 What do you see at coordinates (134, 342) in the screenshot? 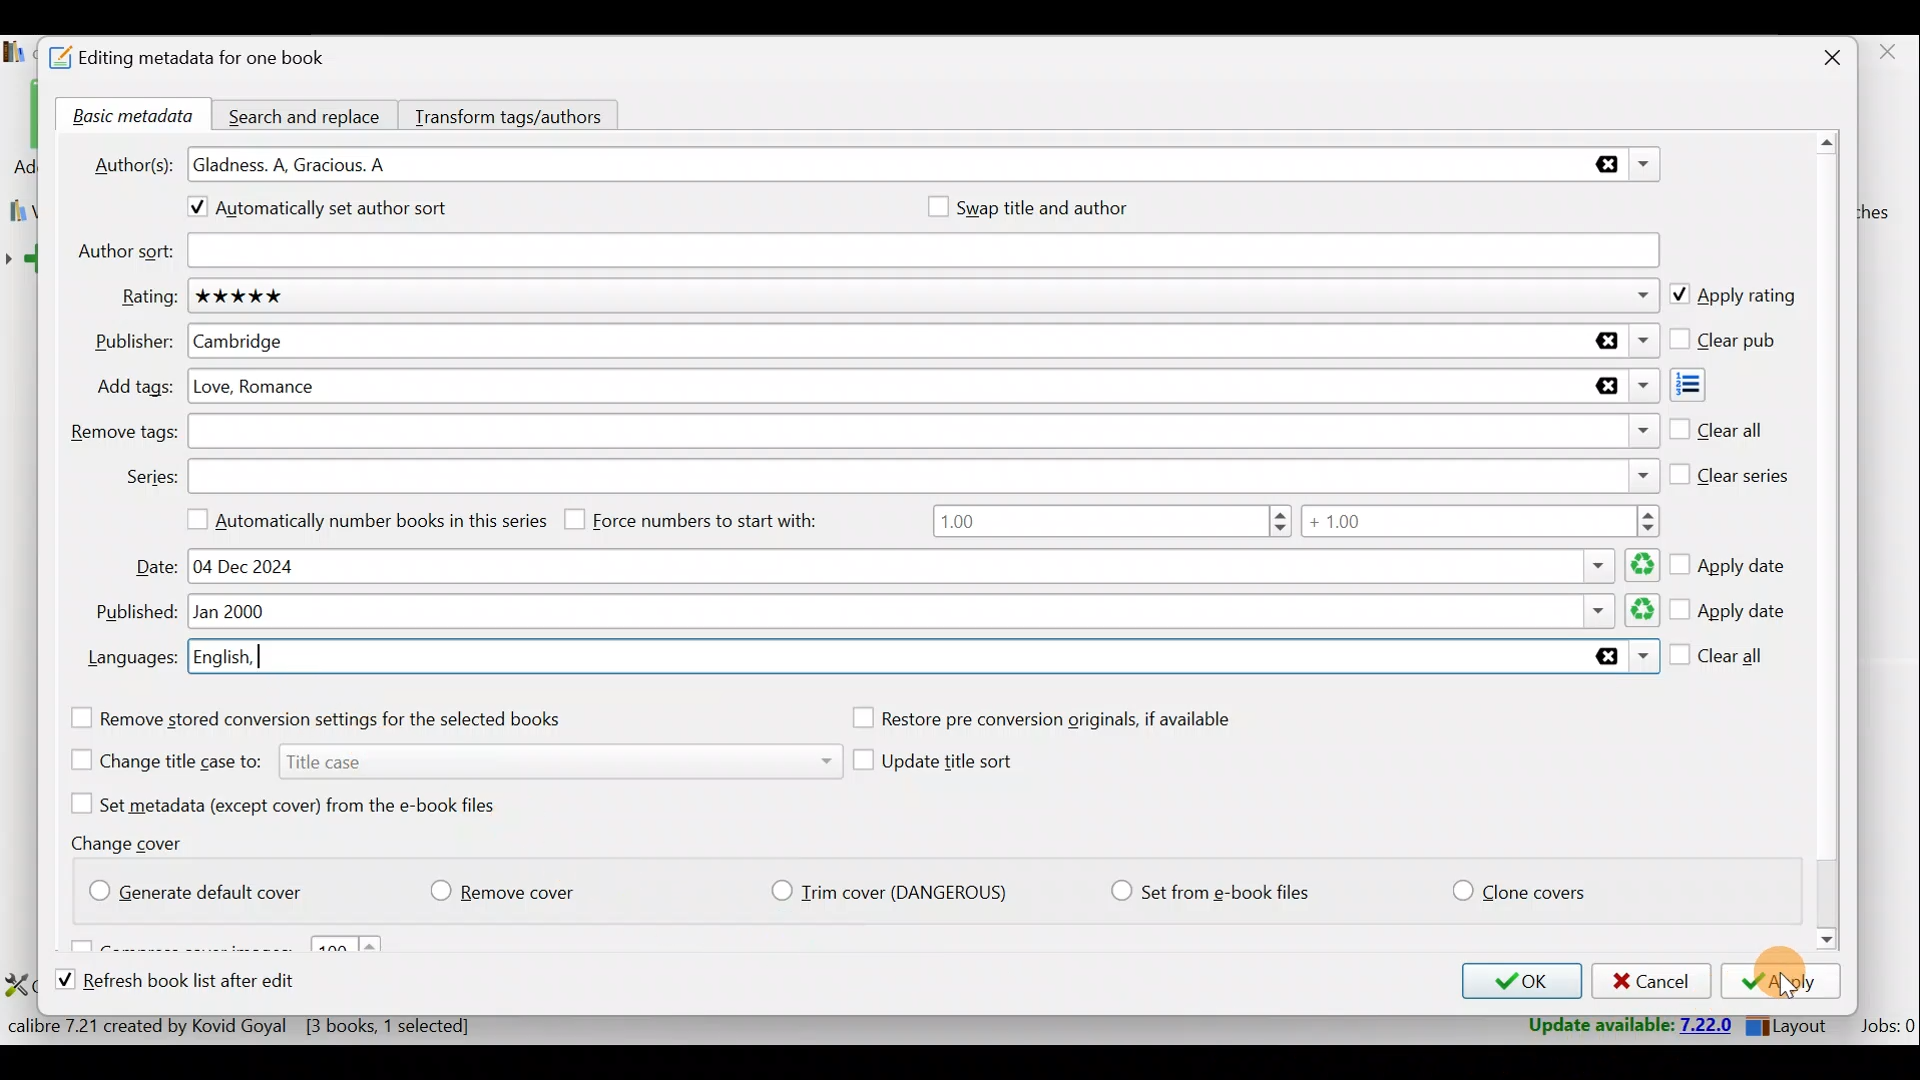
I see `Publisher:` at bounding box center [134, 342].